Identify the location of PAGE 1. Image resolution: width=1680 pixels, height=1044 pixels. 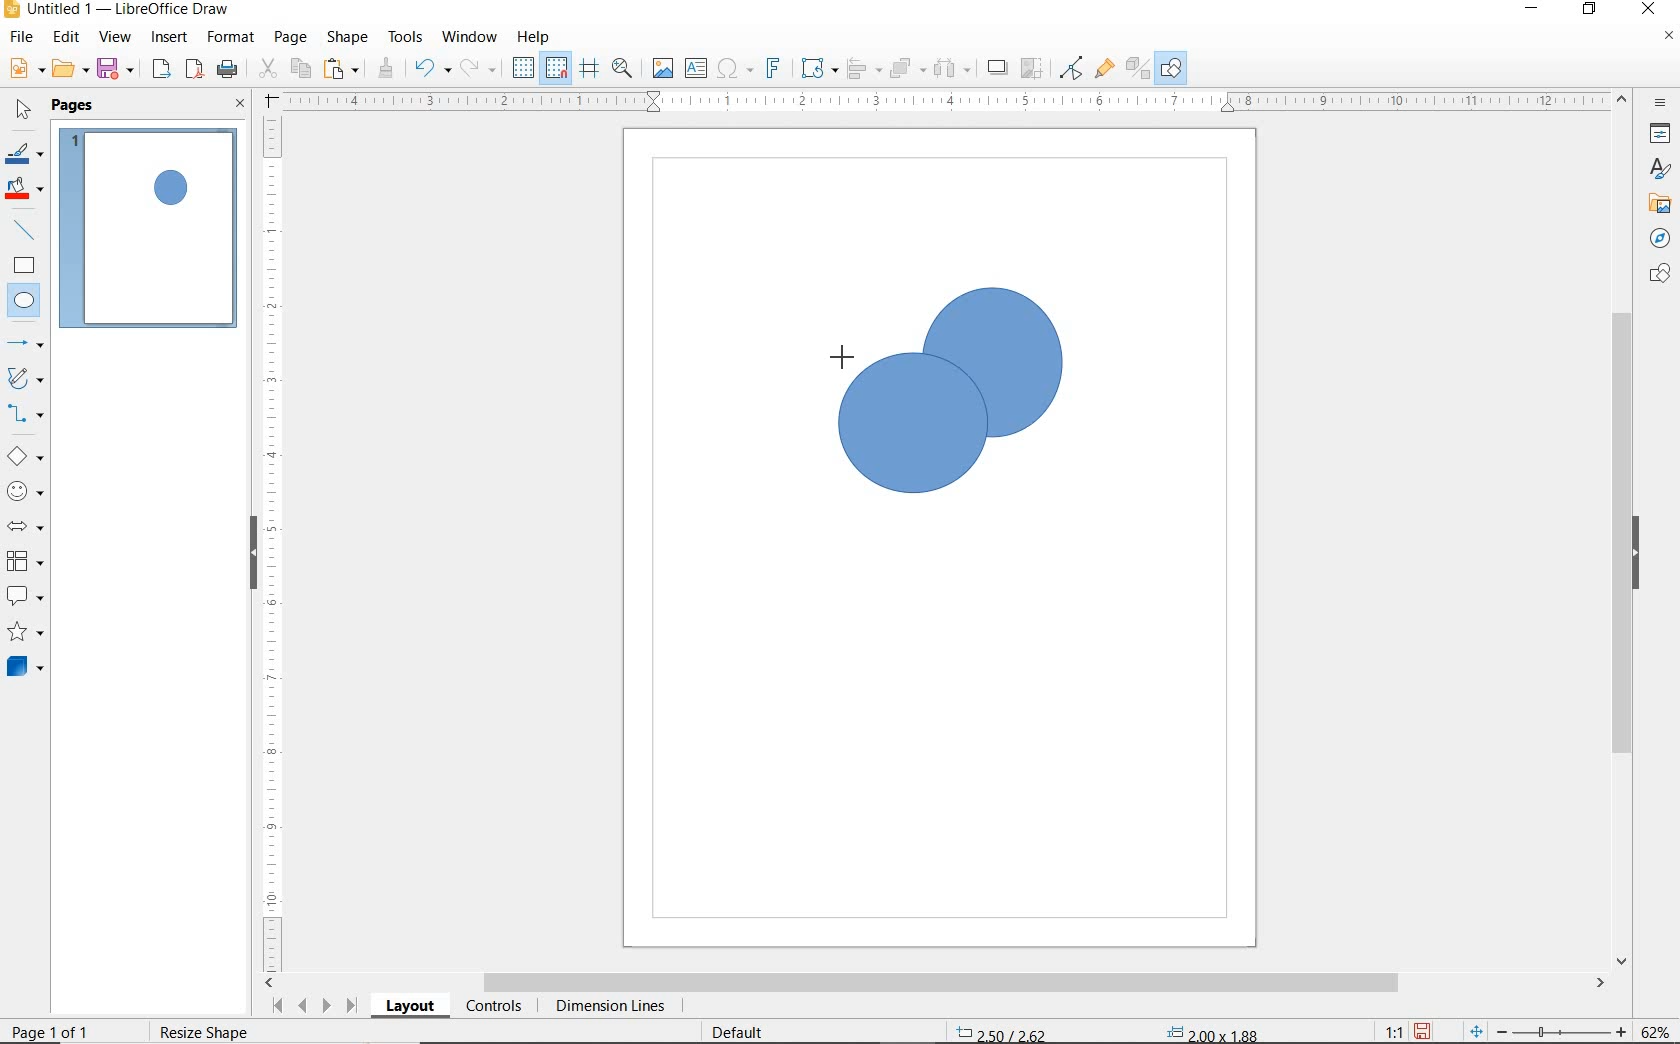
(149, 234).